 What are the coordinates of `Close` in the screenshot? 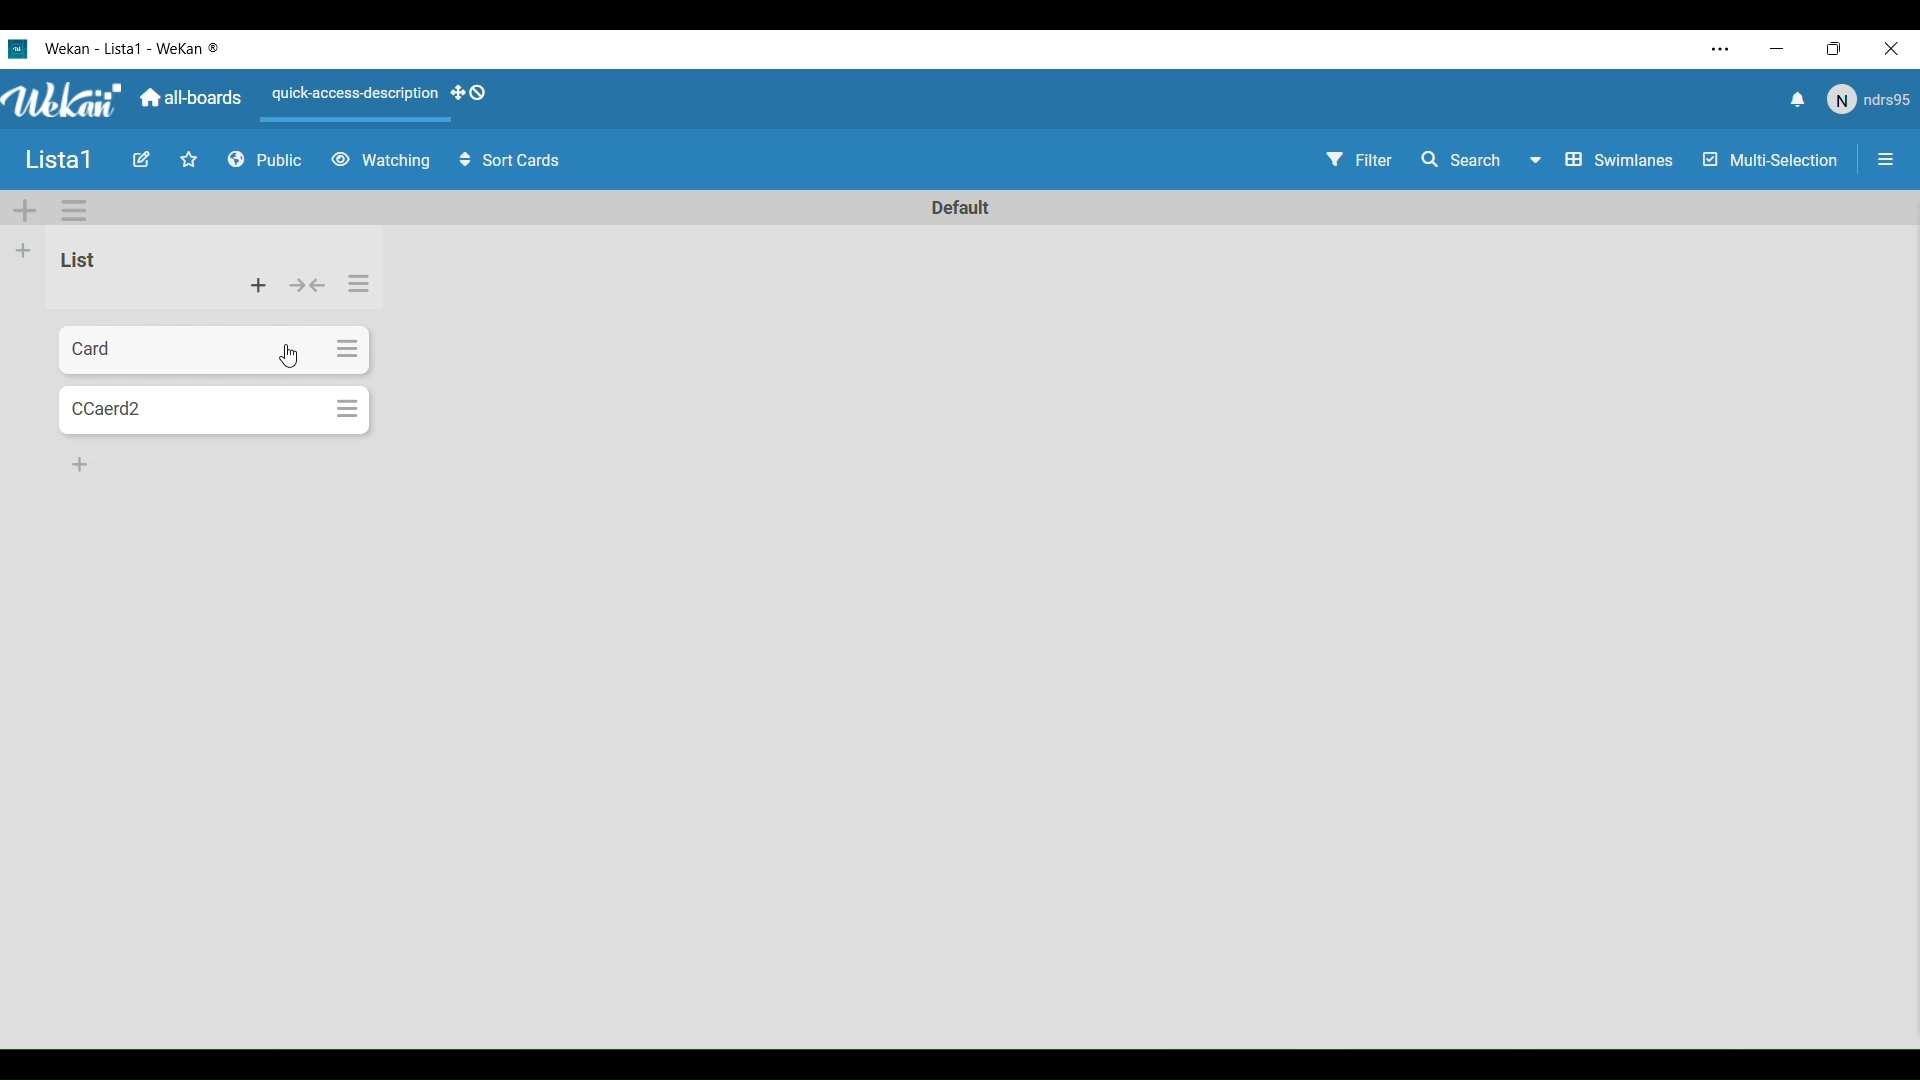 It's located at (1896, 50).